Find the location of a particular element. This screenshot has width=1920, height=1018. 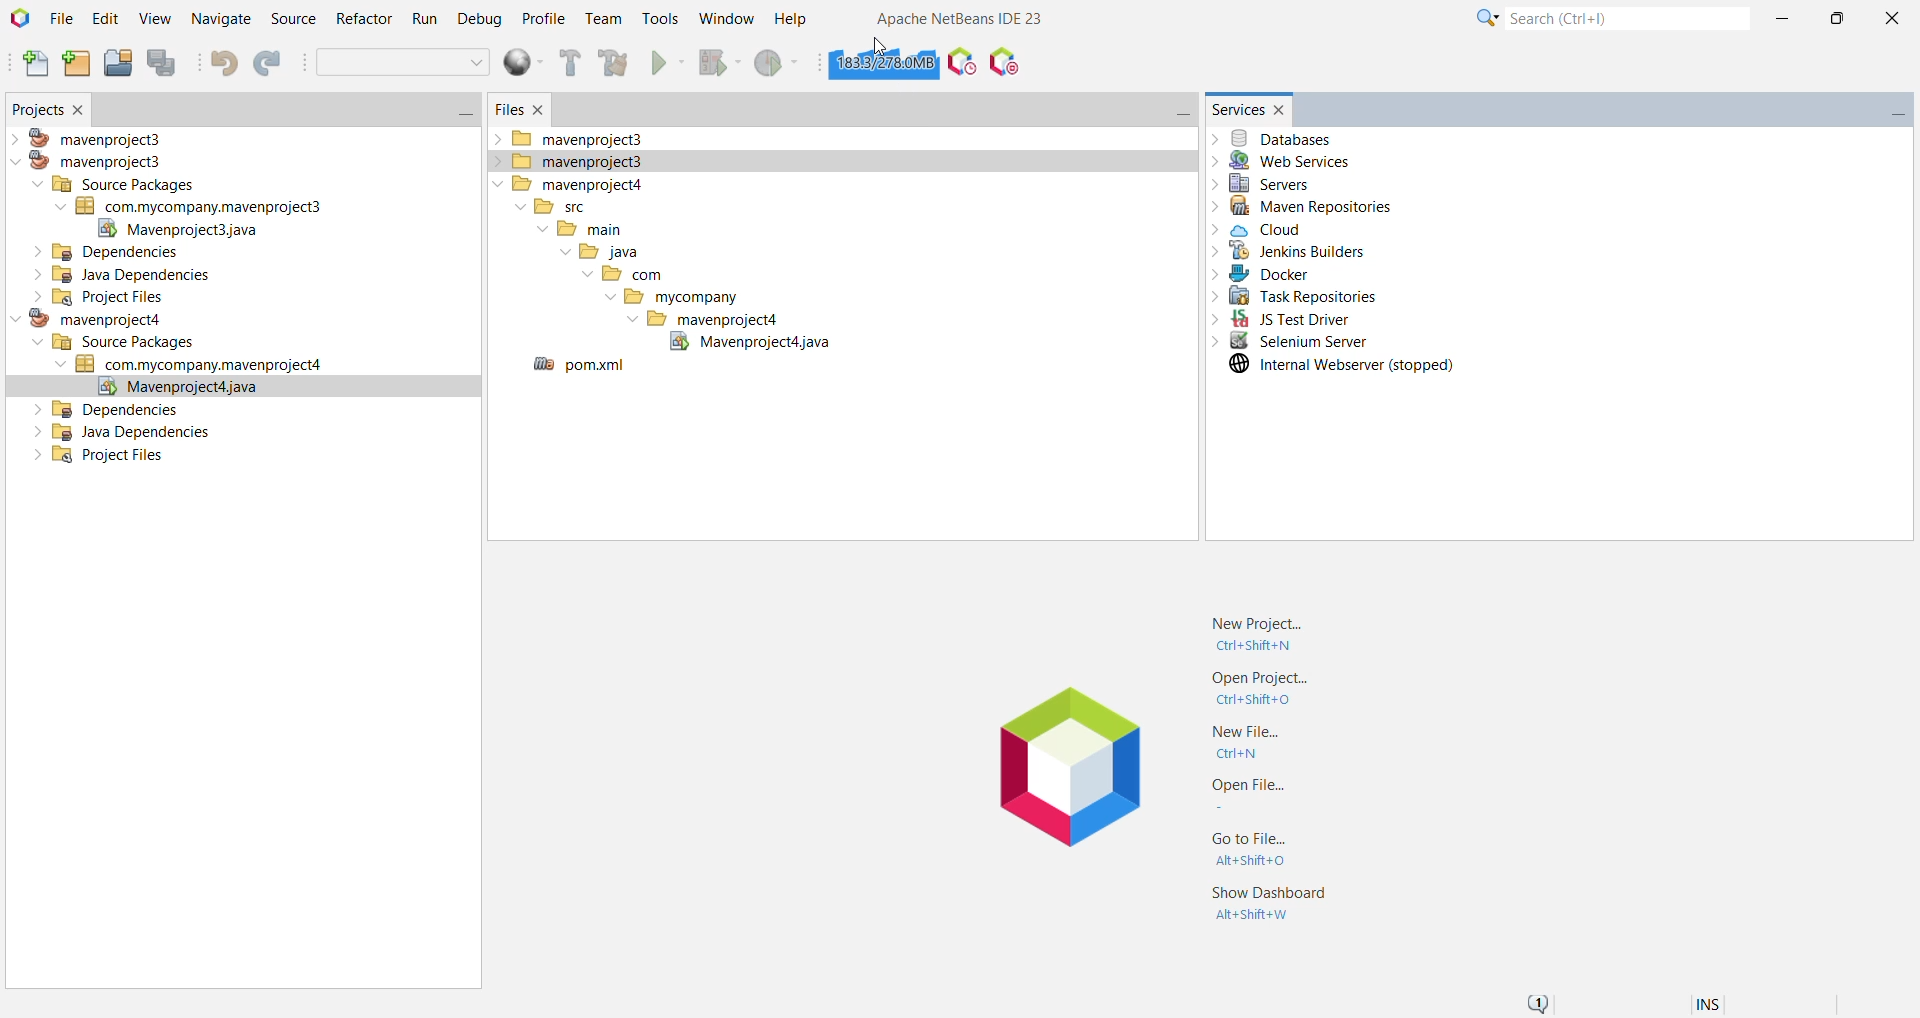

Java Dependencies is located at coordinates (115, 278).